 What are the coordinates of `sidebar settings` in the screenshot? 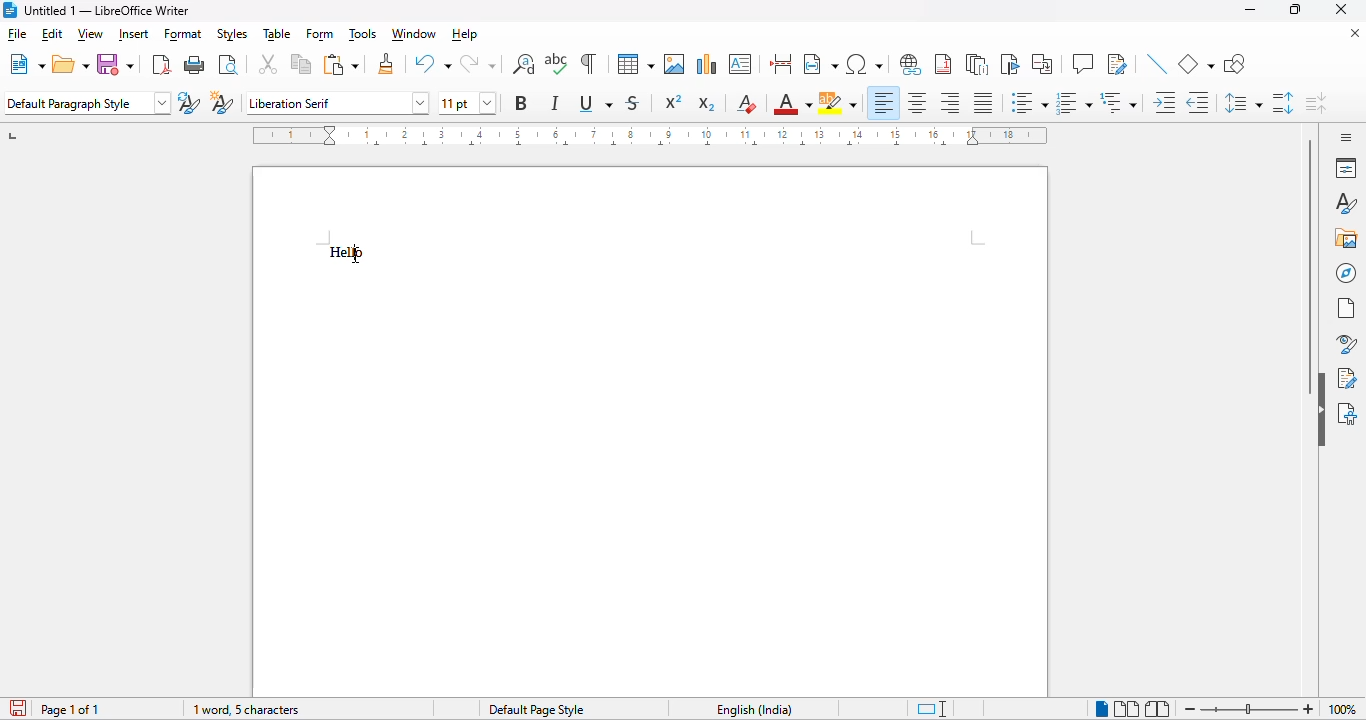 It's located at (1346, 137).